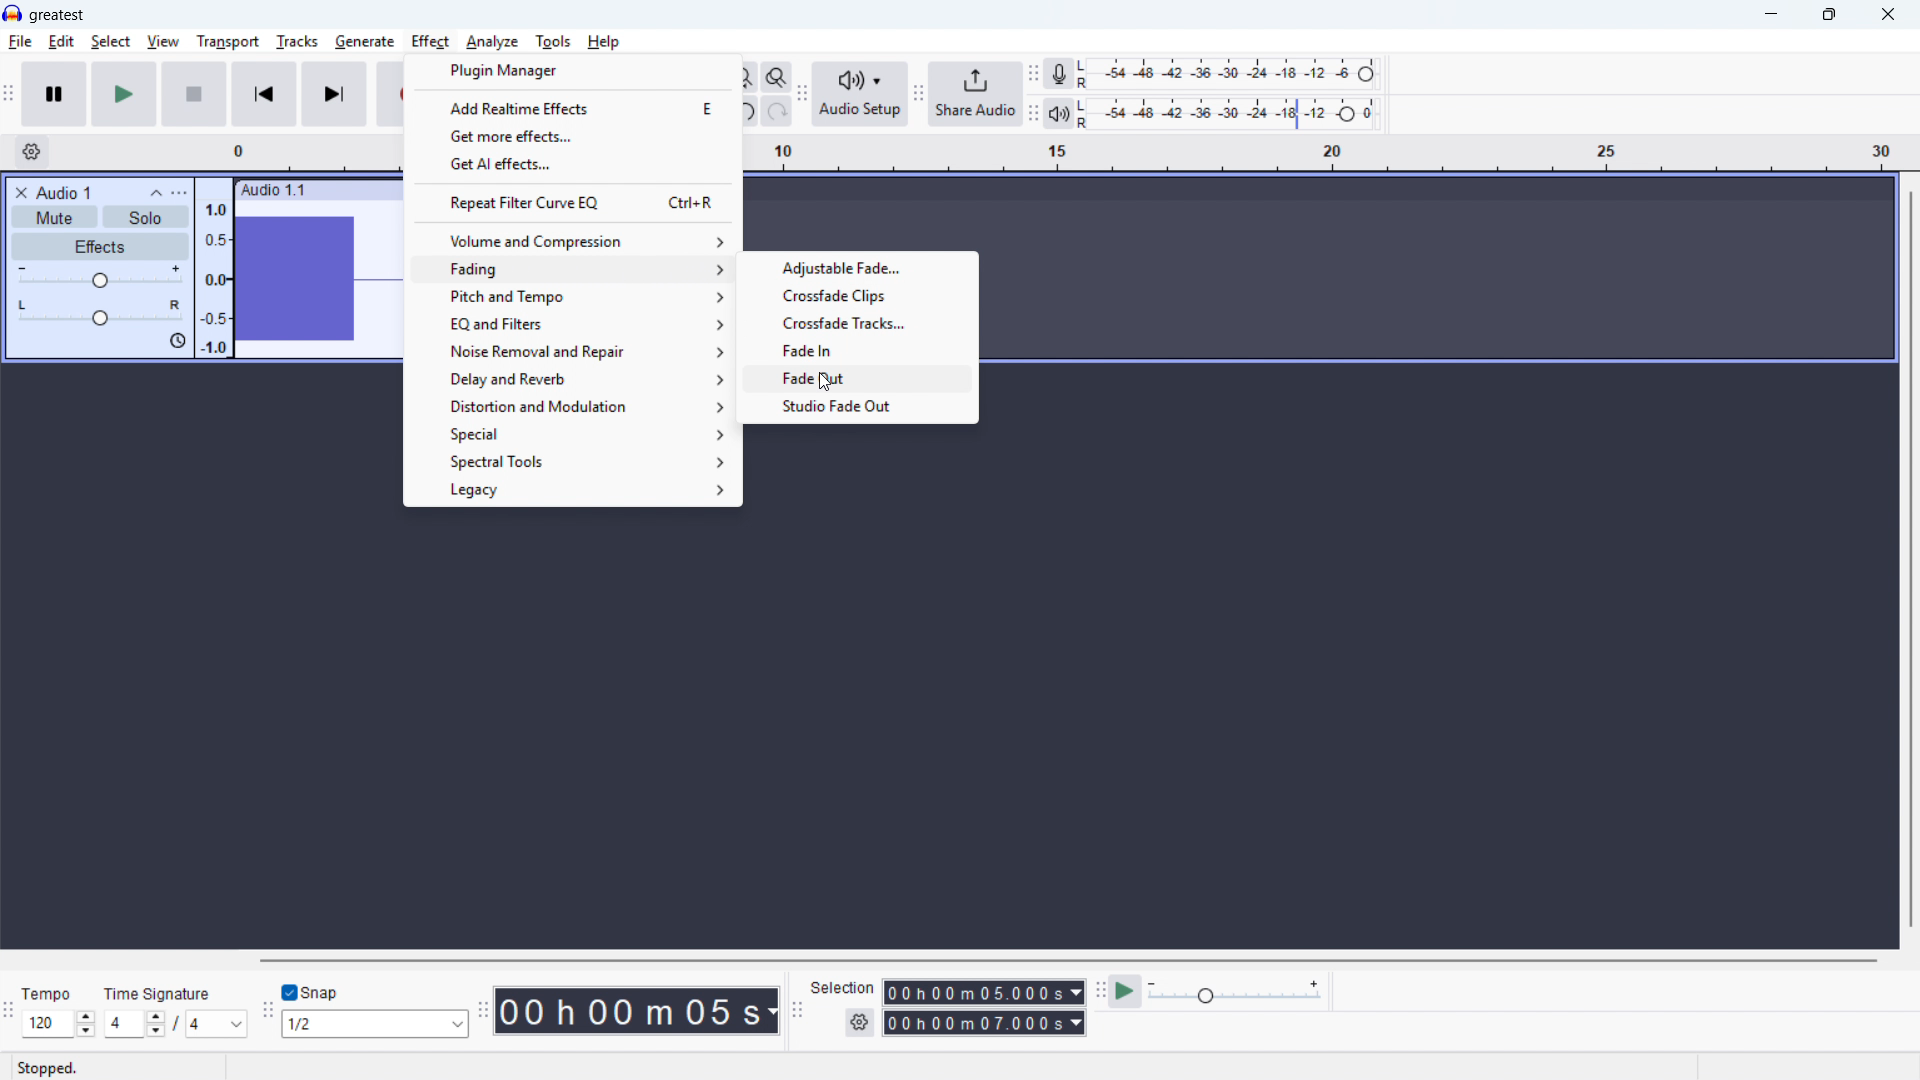  What do you see at coordinates (375, 1023) in the screenshot?
I see `Select snapping ` at bounding box center [375, 1023].